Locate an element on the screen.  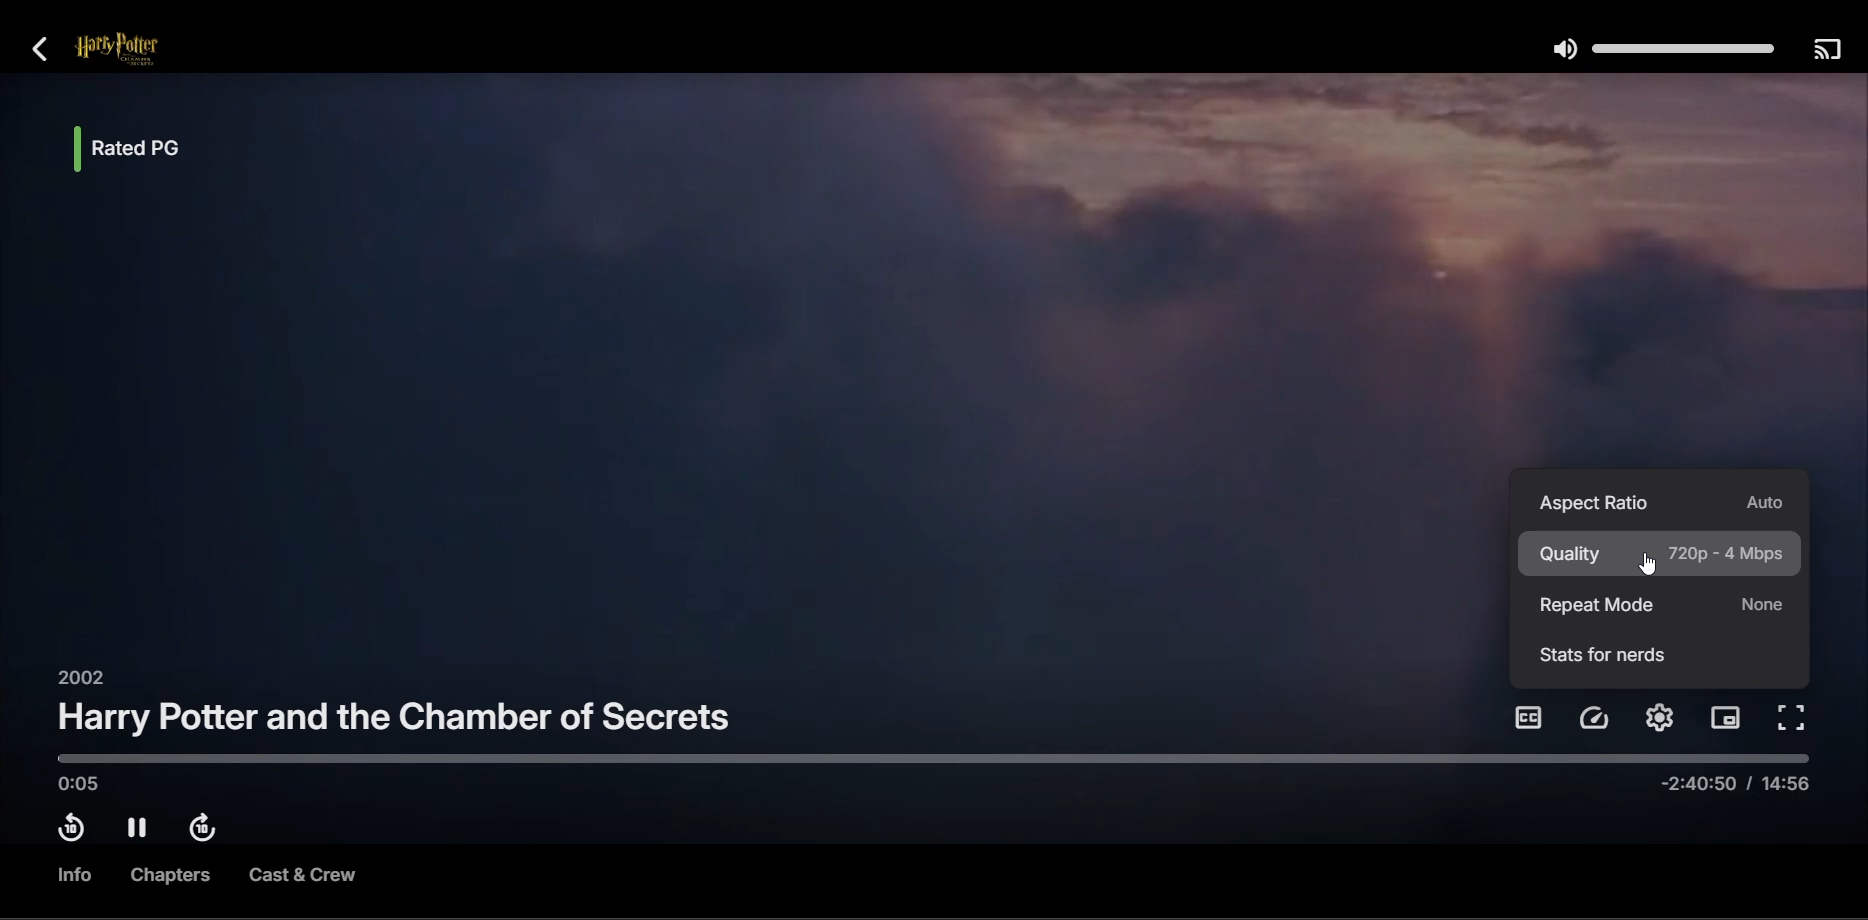
Movie Yerar and Title is located at coordinates (395, 708).